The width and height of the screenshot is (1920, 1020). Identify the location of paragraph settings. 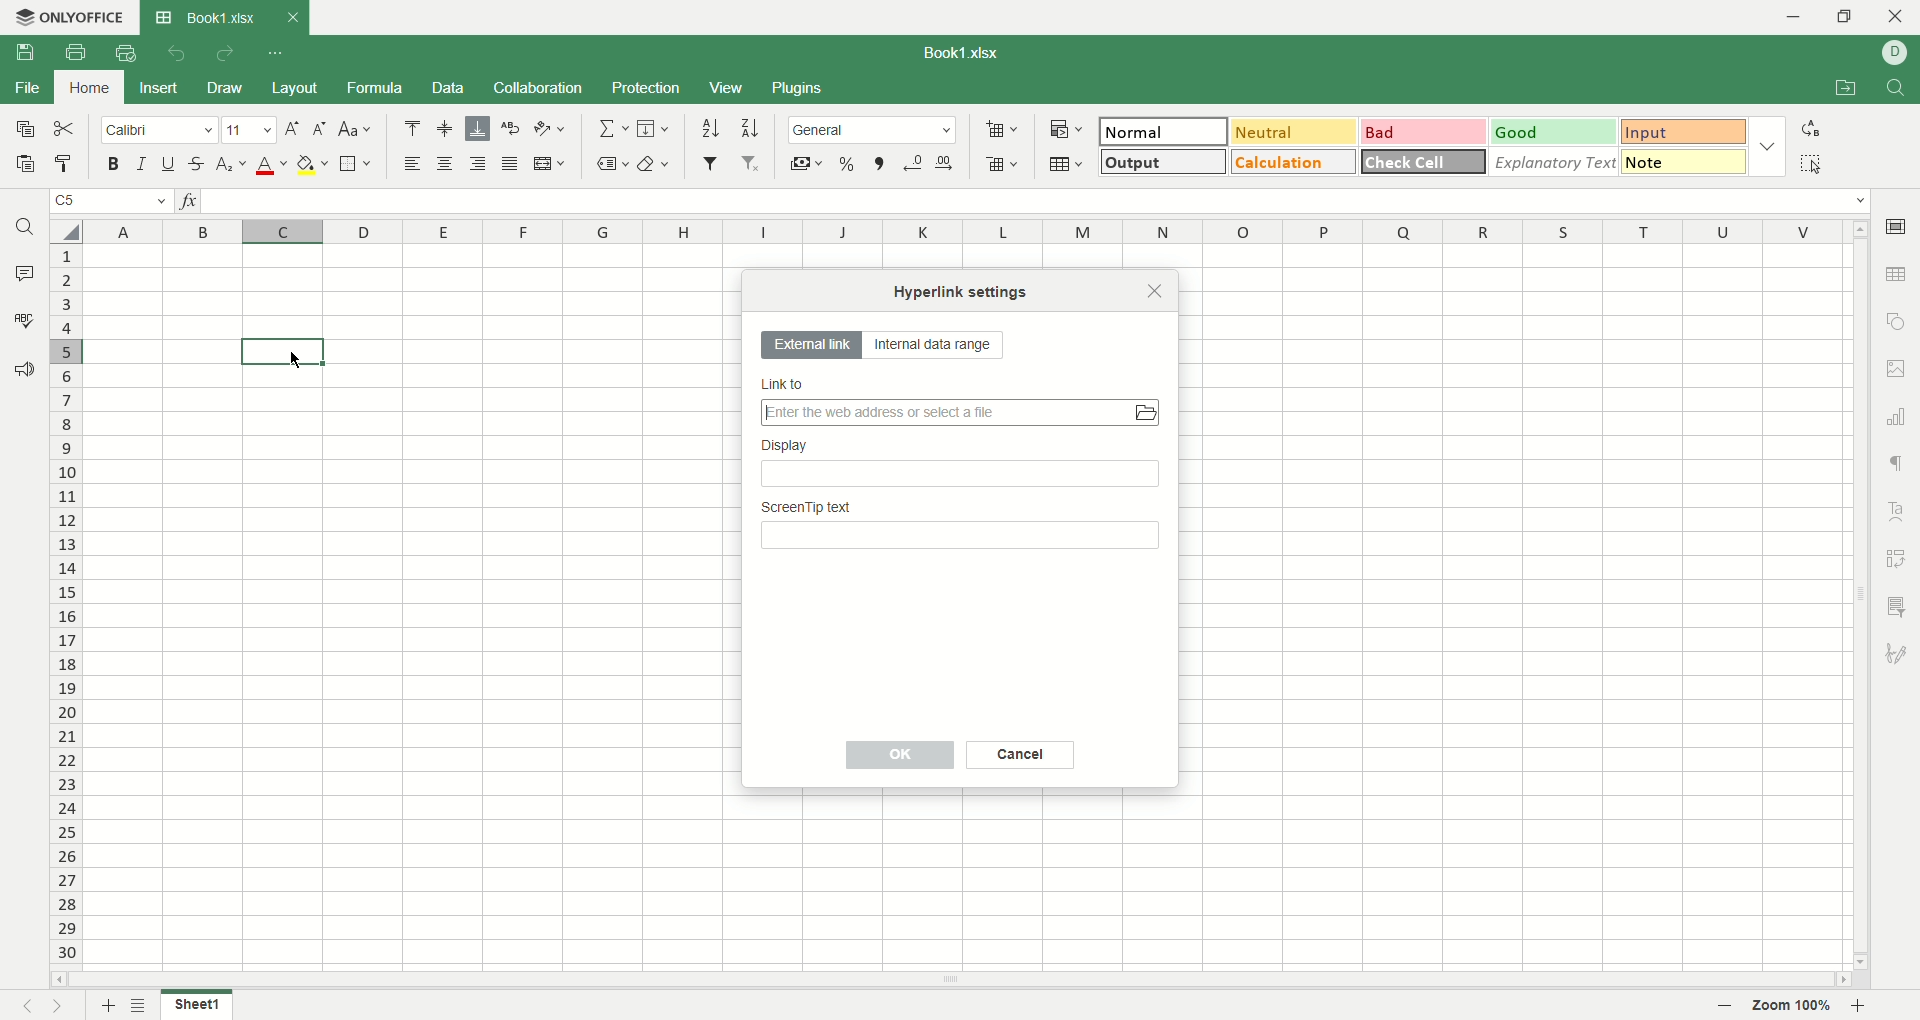
(1895, 462).